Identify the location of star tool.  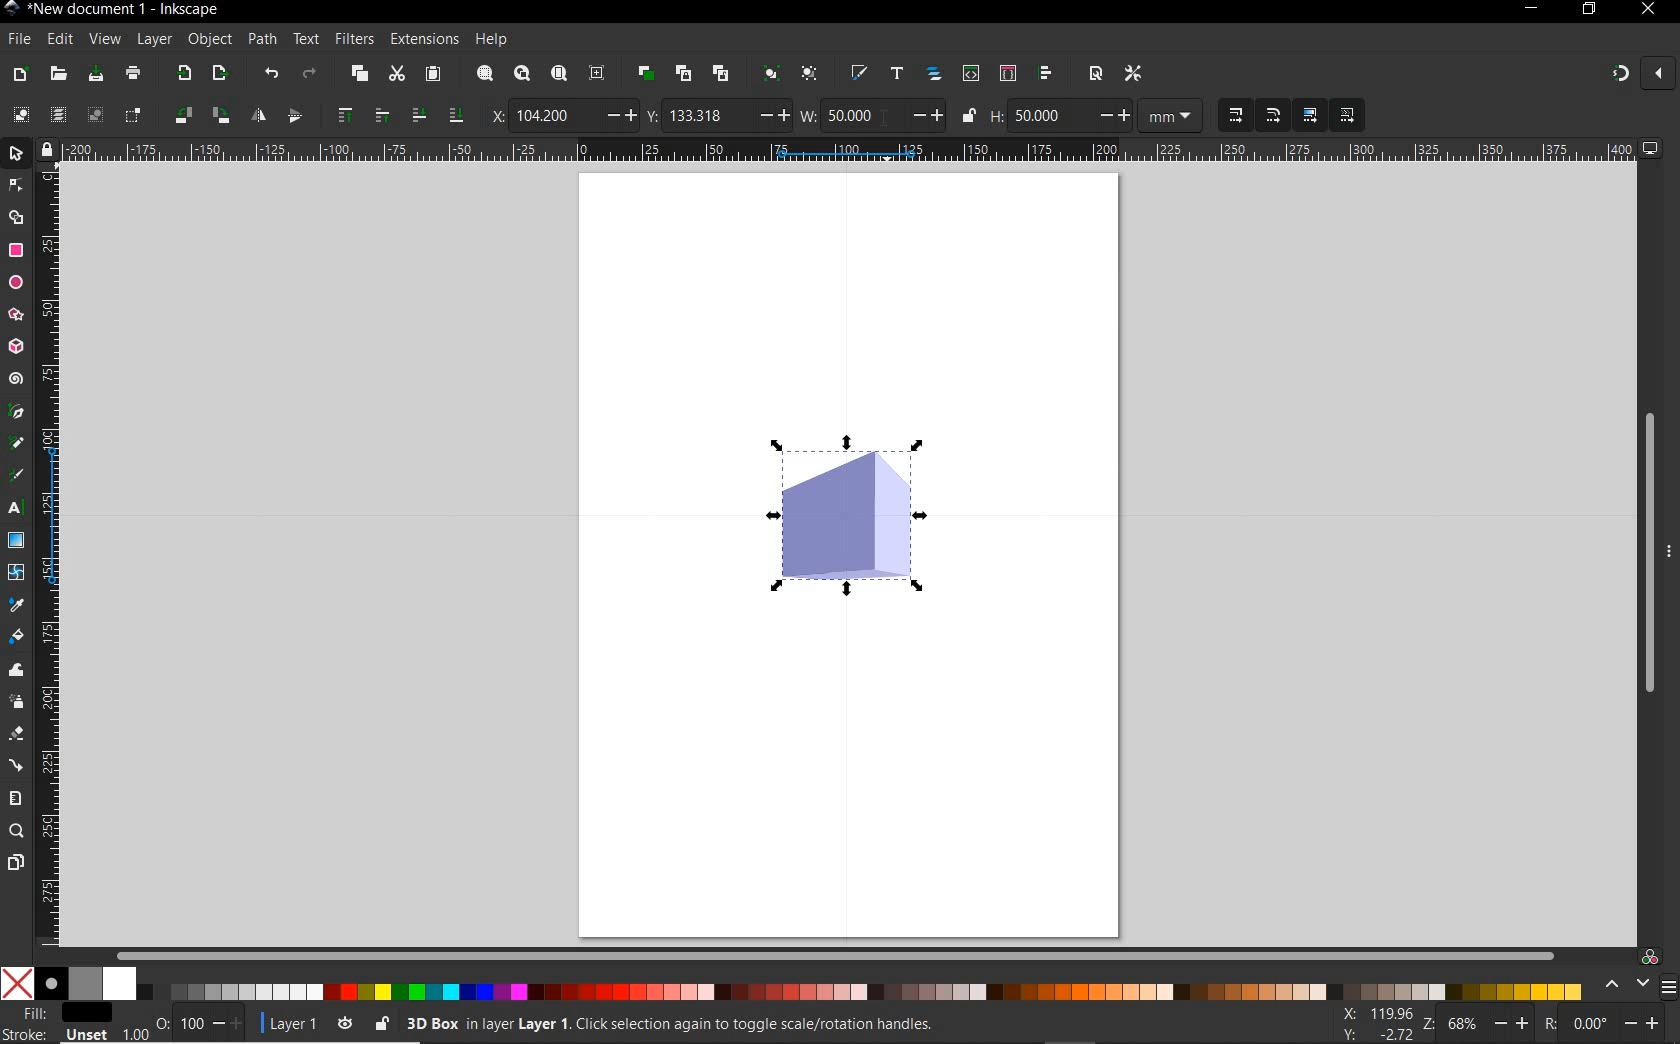
(16, 315).